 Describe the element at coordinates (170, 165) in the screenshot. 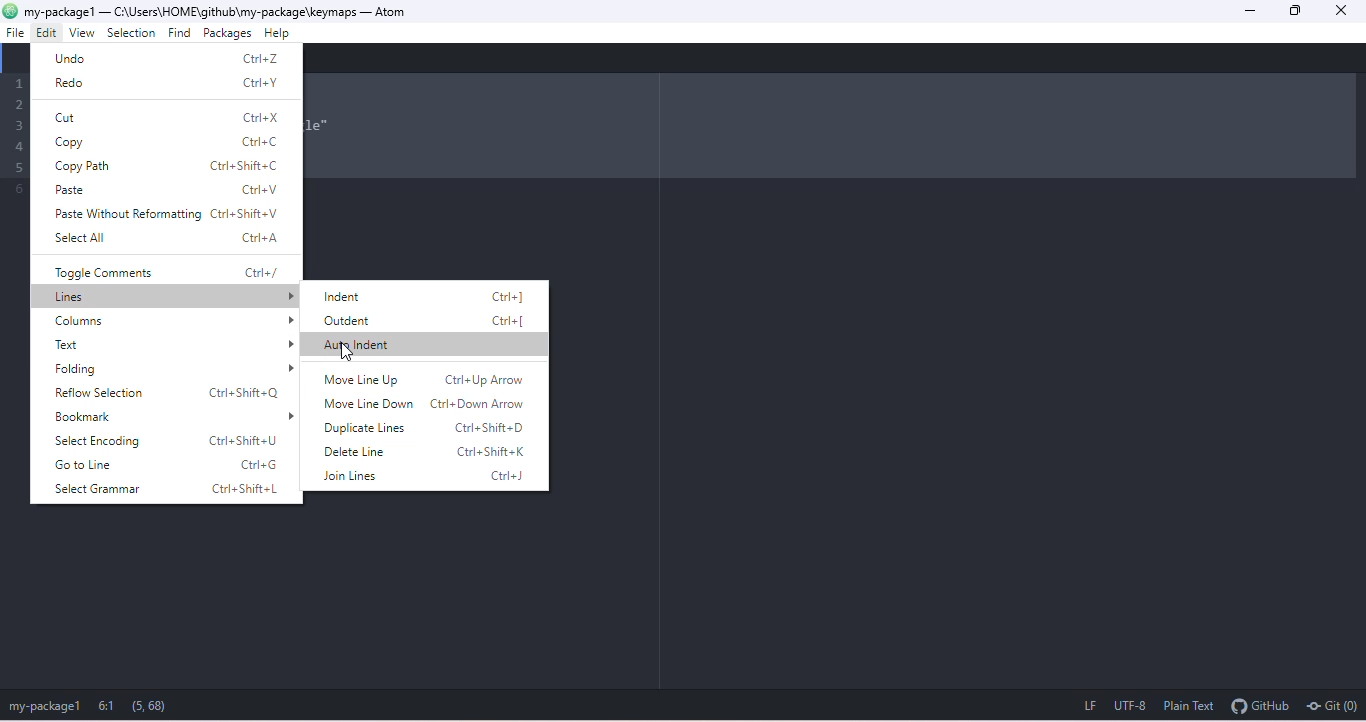

I see `copy path` at that location.